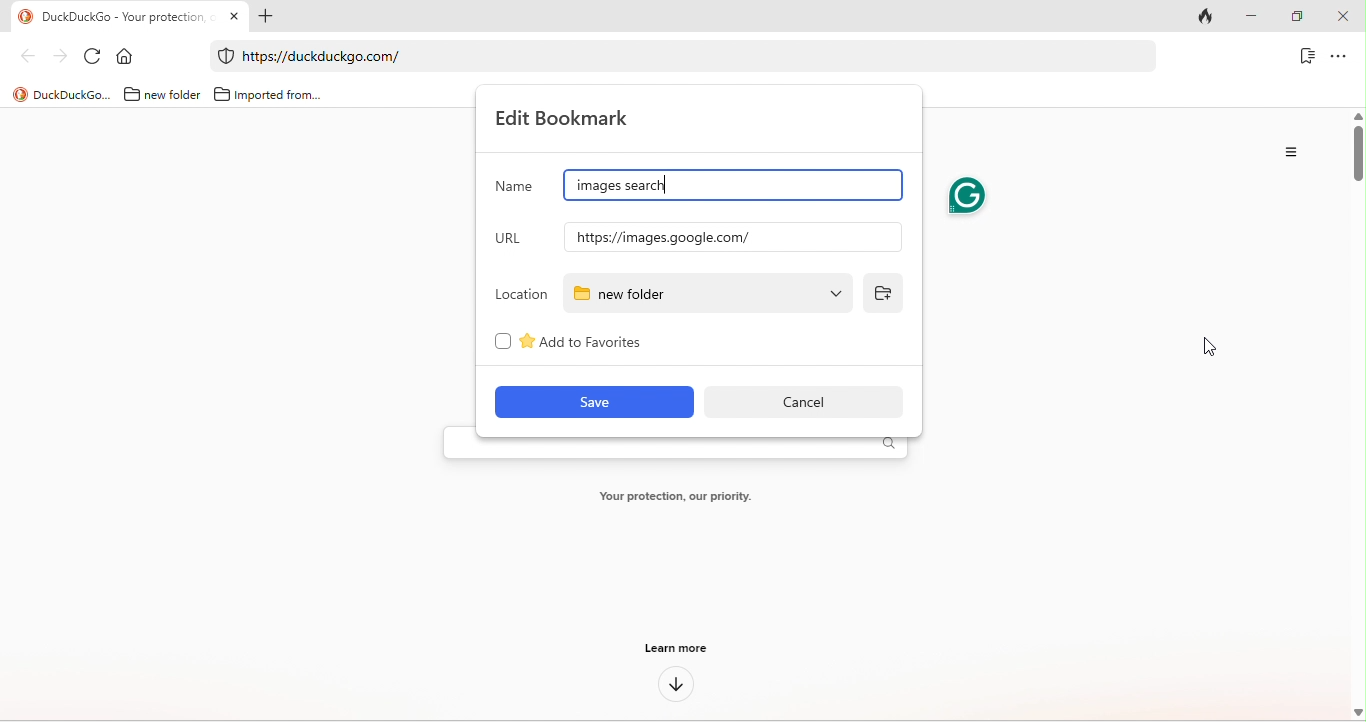 The width and height of the screenshot is (1366, 722). Describe the element at coordinates (1288, 155) in the screenshot. I see `option` at that location.